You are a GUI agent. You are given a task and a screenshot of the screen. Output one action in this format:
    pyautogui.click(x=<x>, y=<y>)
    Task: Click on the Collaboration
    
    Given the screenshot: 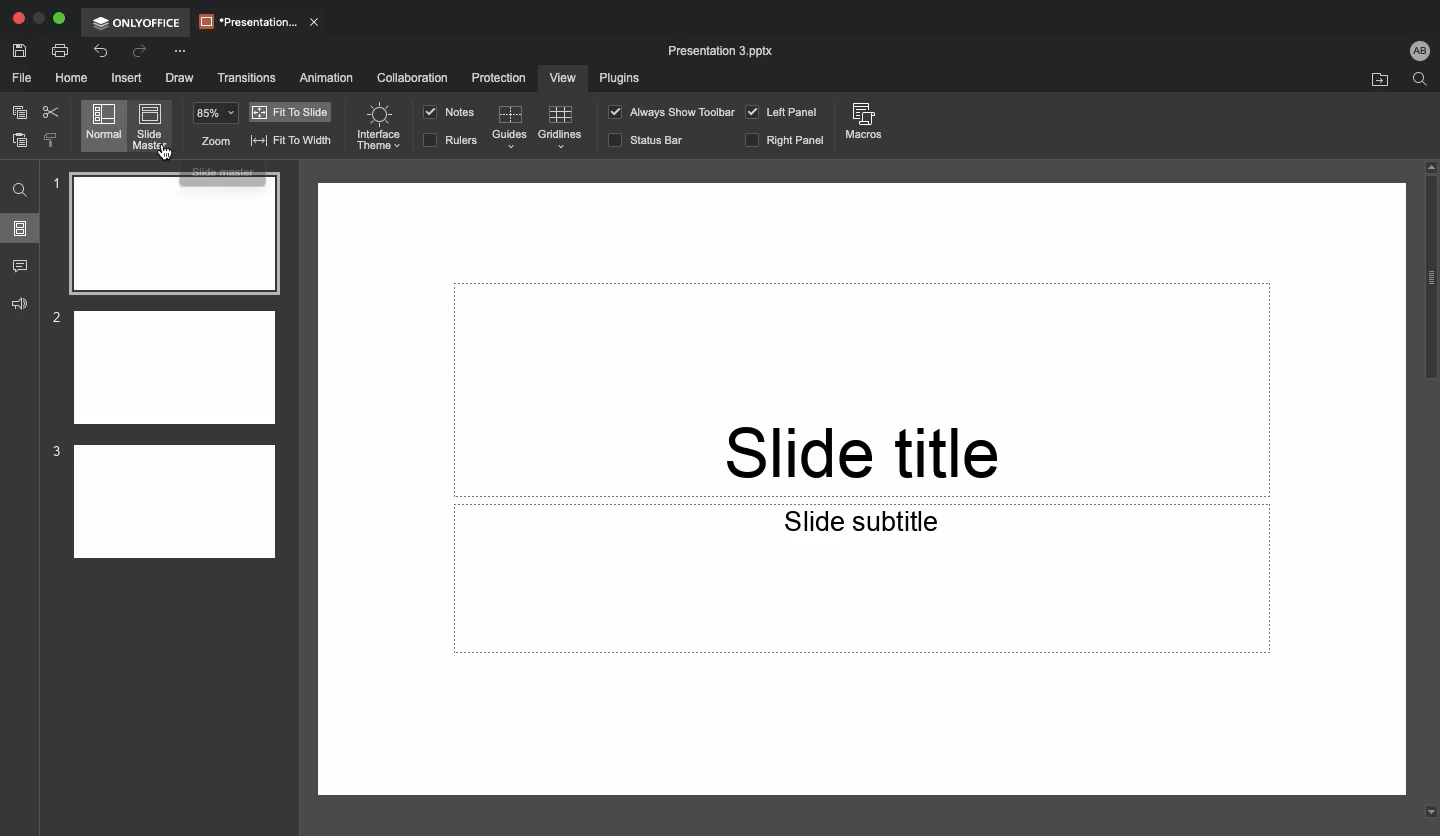 What is the action you would take?
    pyautogui.click(x=412, y=77)
    